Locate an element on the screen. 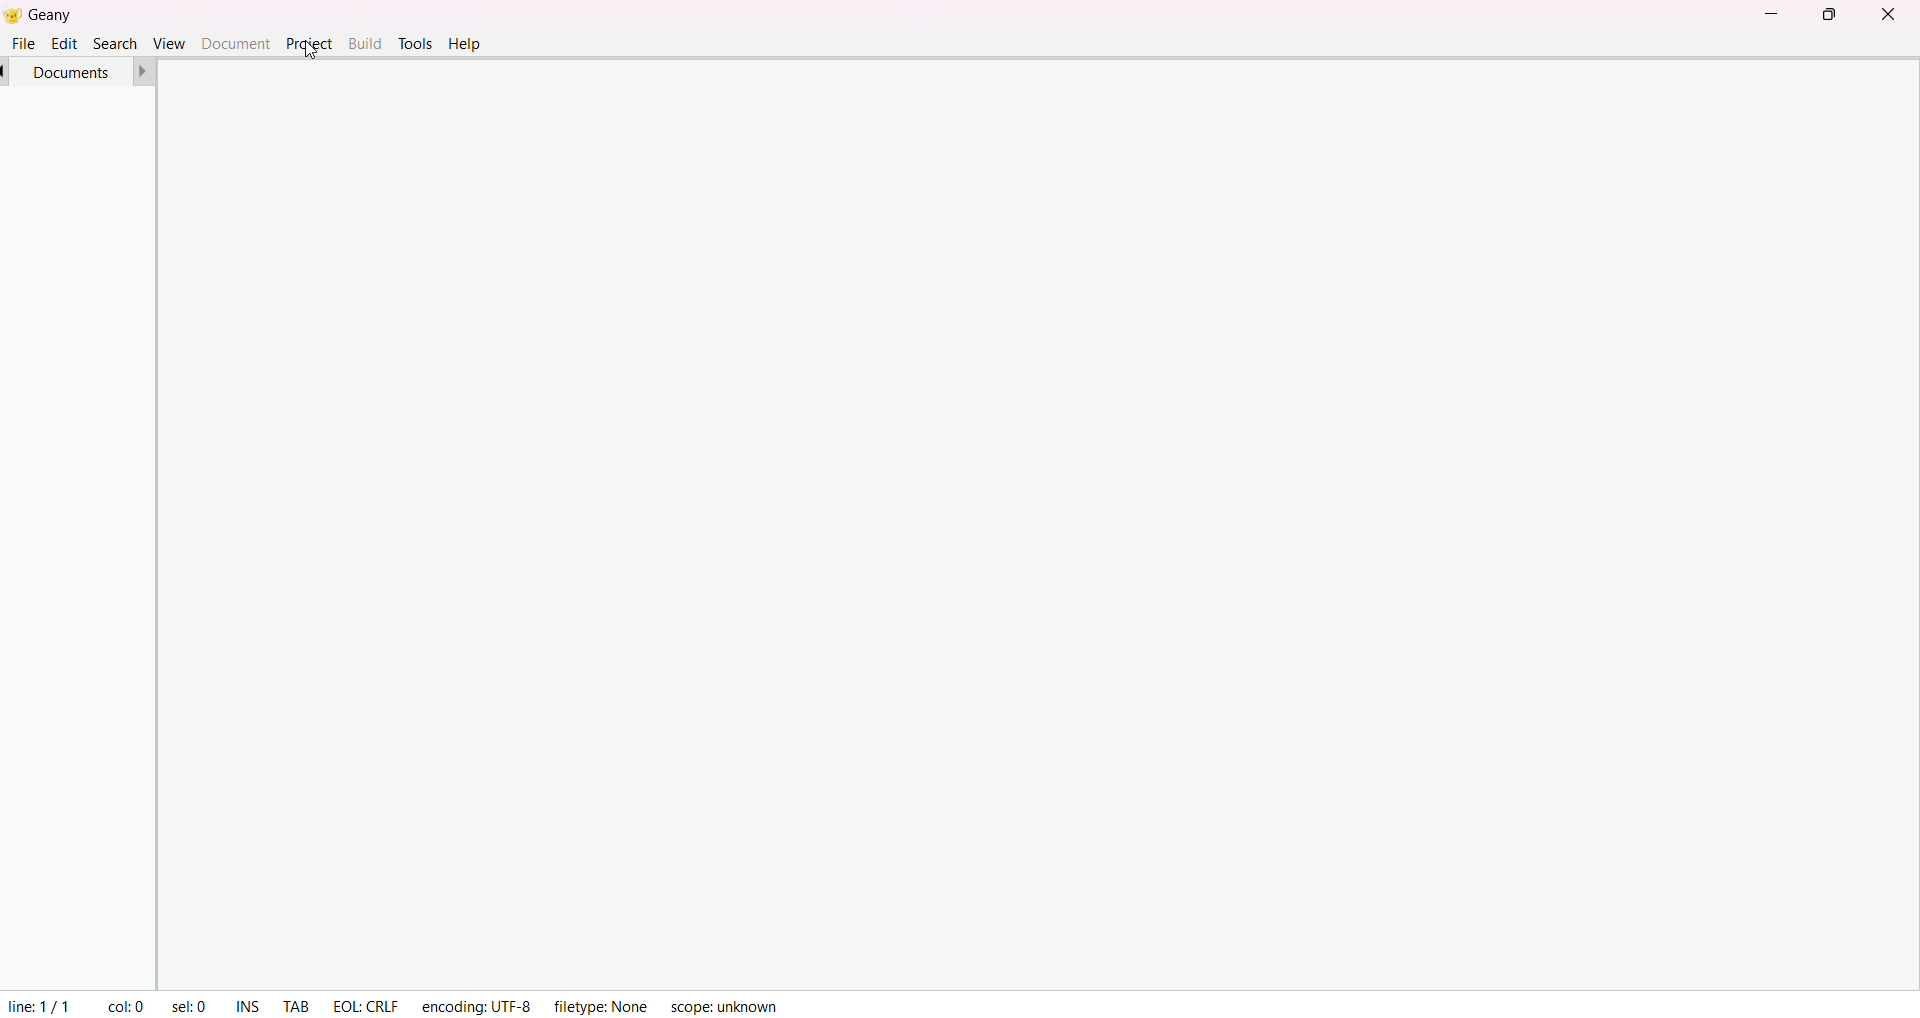 This screenshot has width=1920, height=1018. project manager is located at coordinates (72, 537).